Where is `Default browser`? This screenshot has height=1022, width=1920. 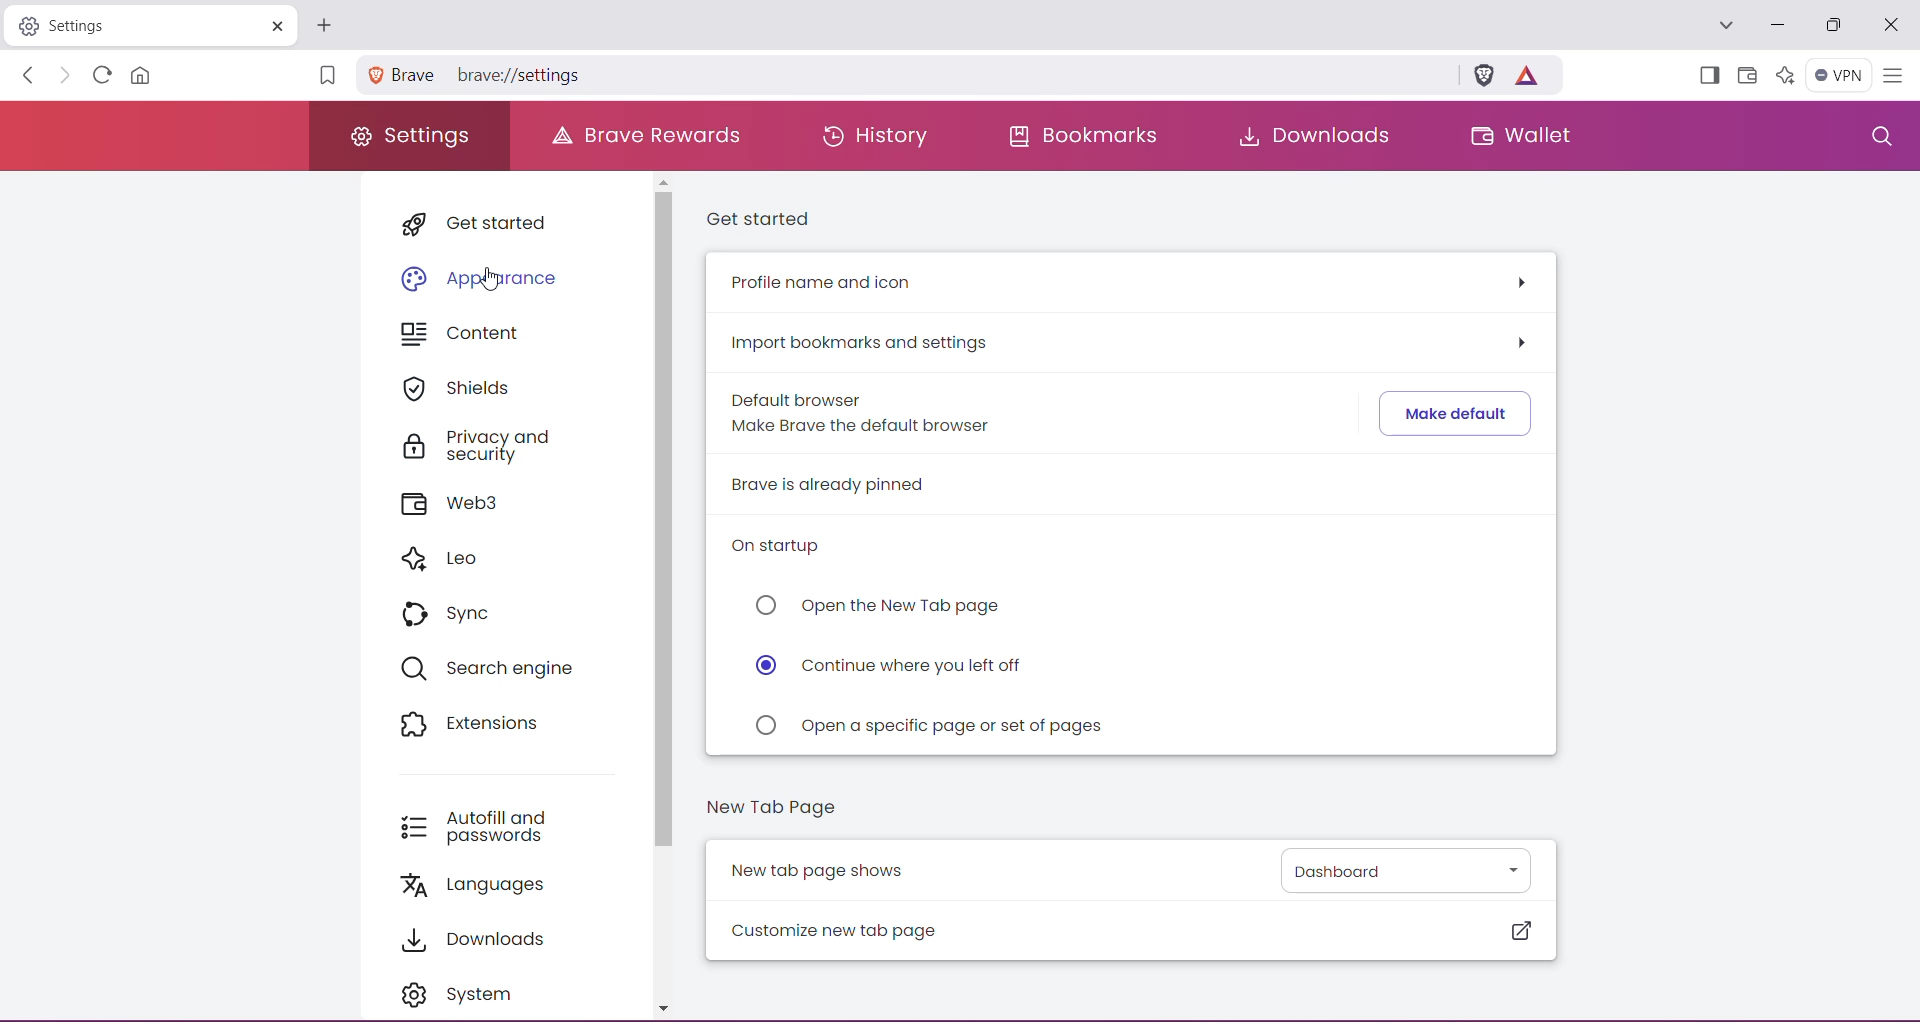 Default browser is located at coordinates (794, 396).